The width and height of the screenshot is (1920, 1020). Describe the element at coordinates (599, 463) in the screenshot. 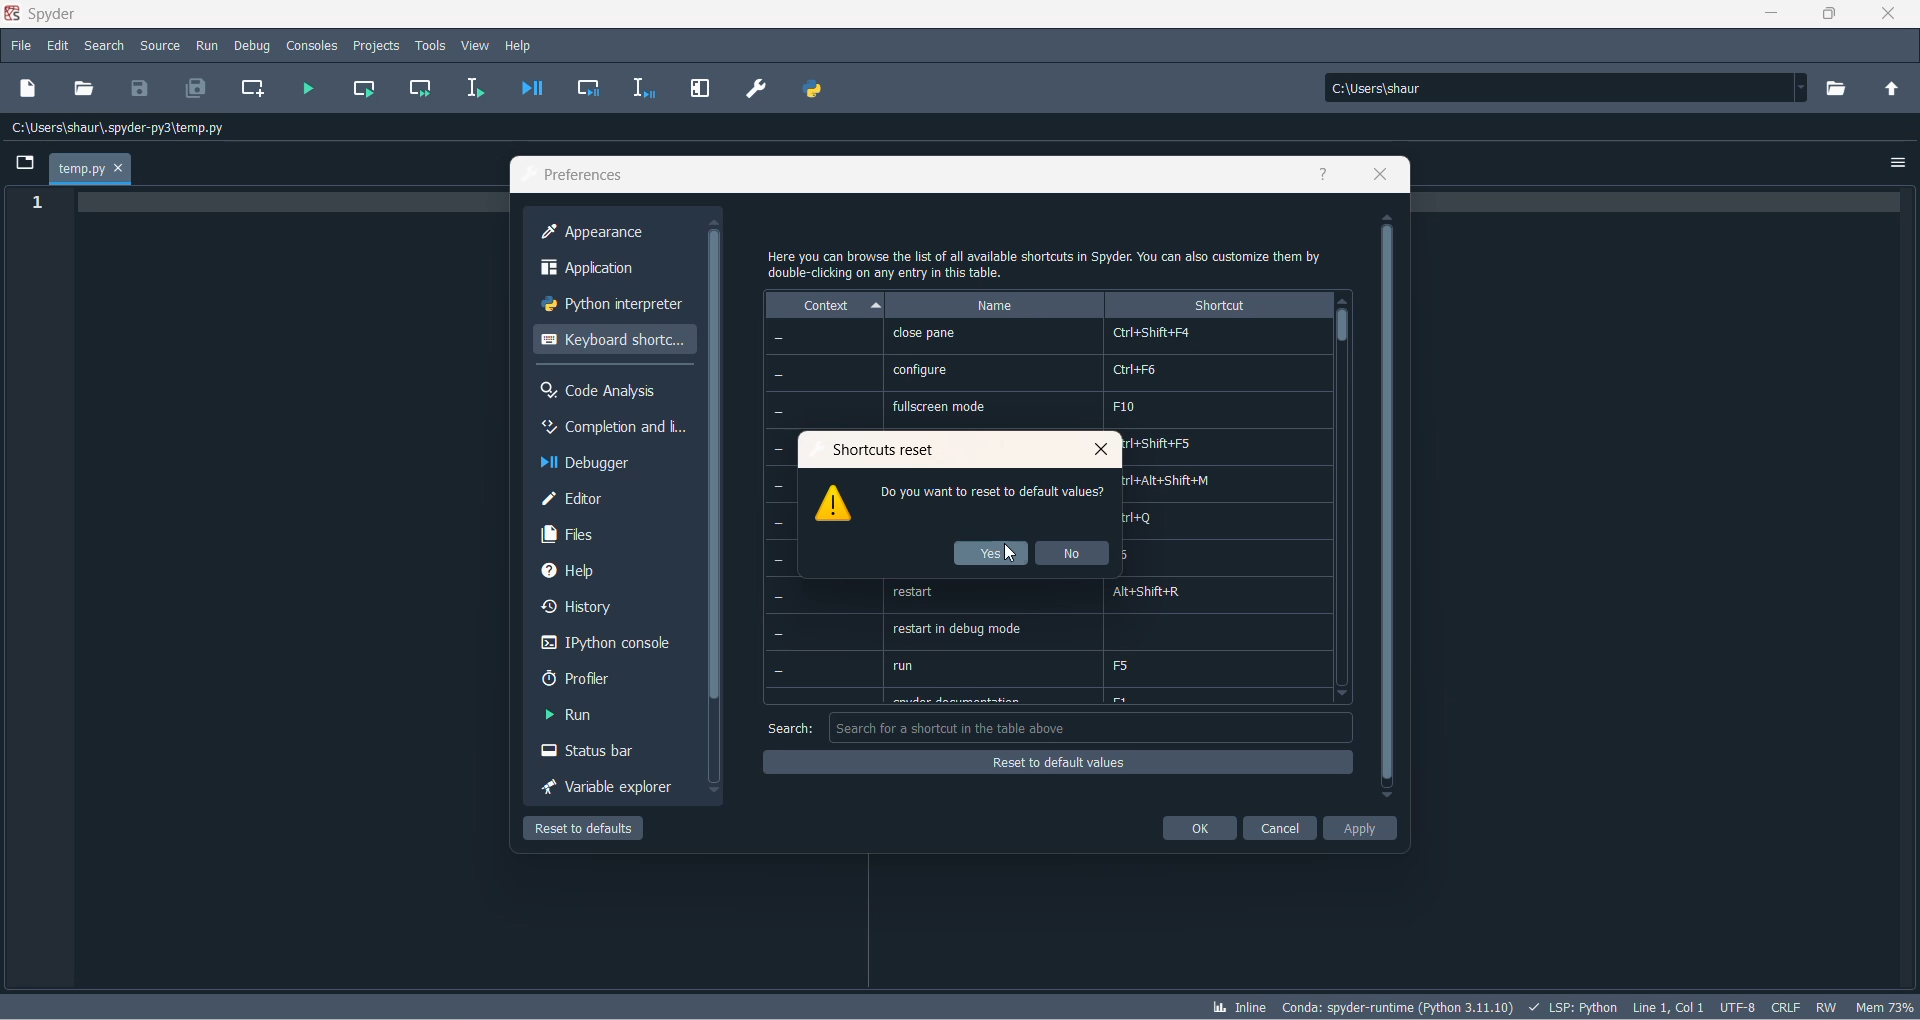

I see `debugger` at that location.